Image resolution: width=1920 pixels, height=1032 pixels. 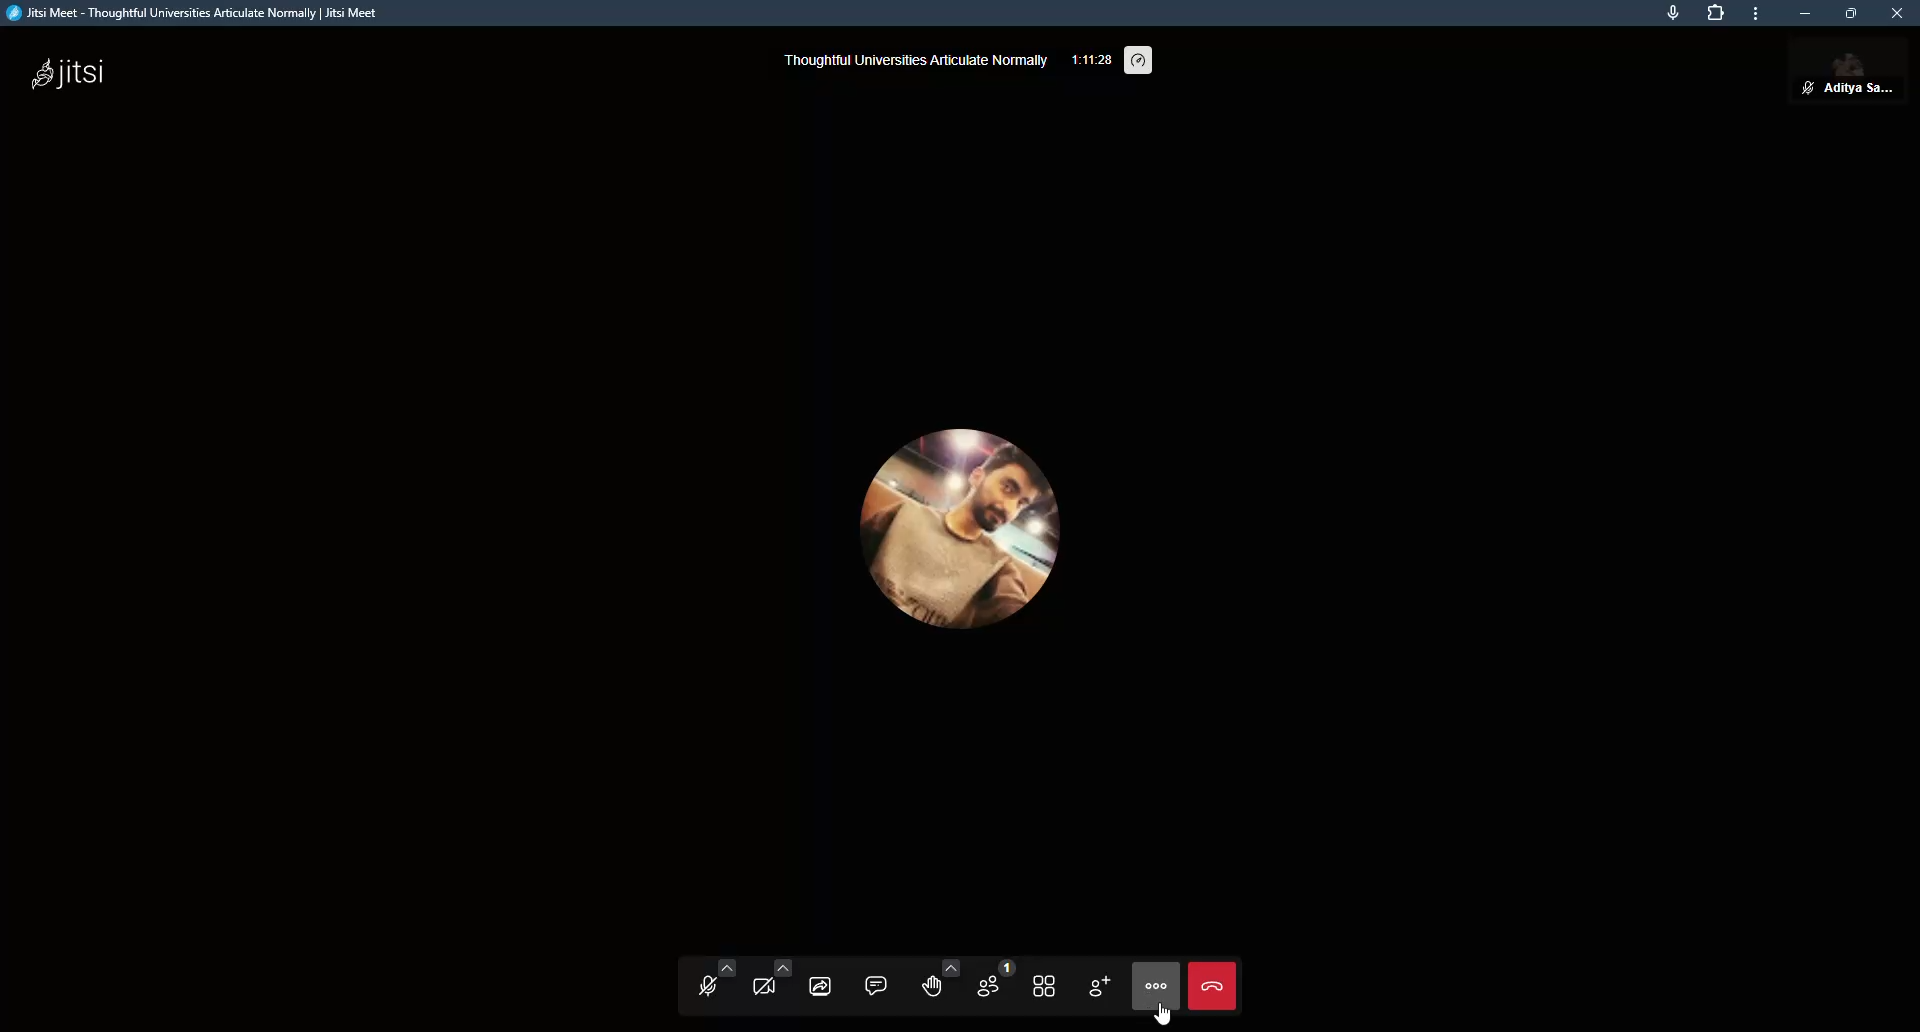 What do you see at coordinates (1092, 57) in the screenshot?
I see `1:11:28` at bounding box center [1092, 57].